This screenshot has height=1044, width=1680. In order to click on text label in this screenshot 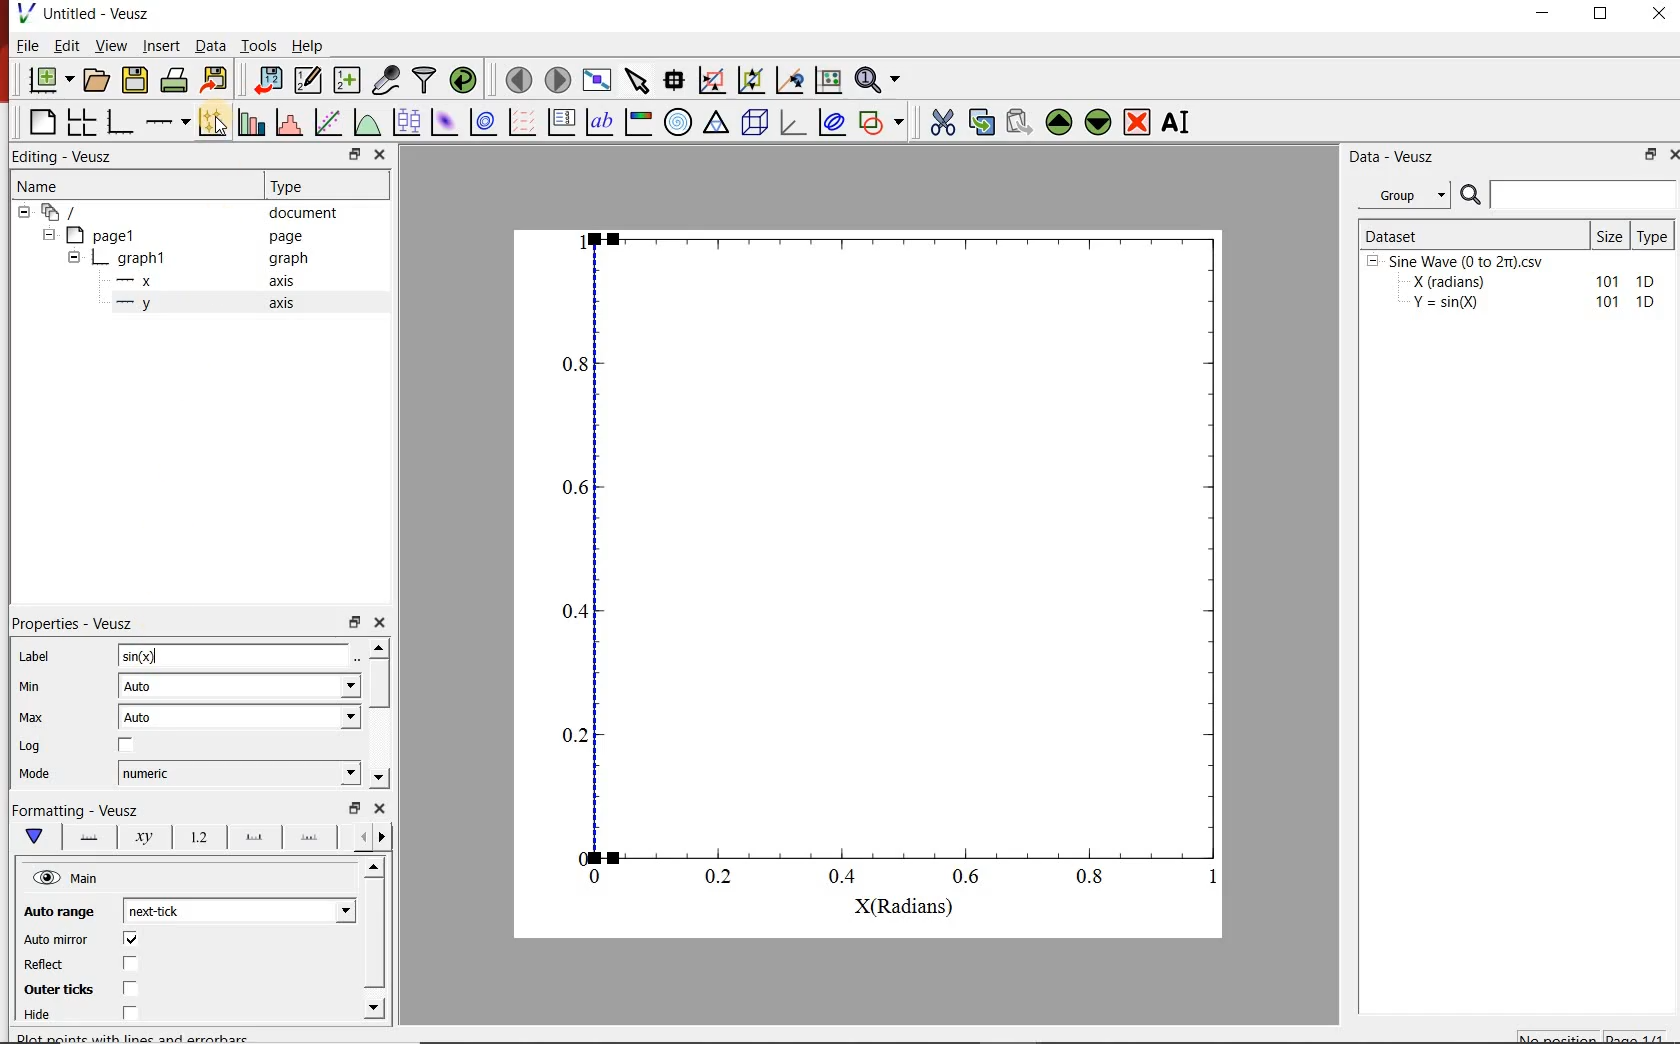, I will do `click(600, 122)`.